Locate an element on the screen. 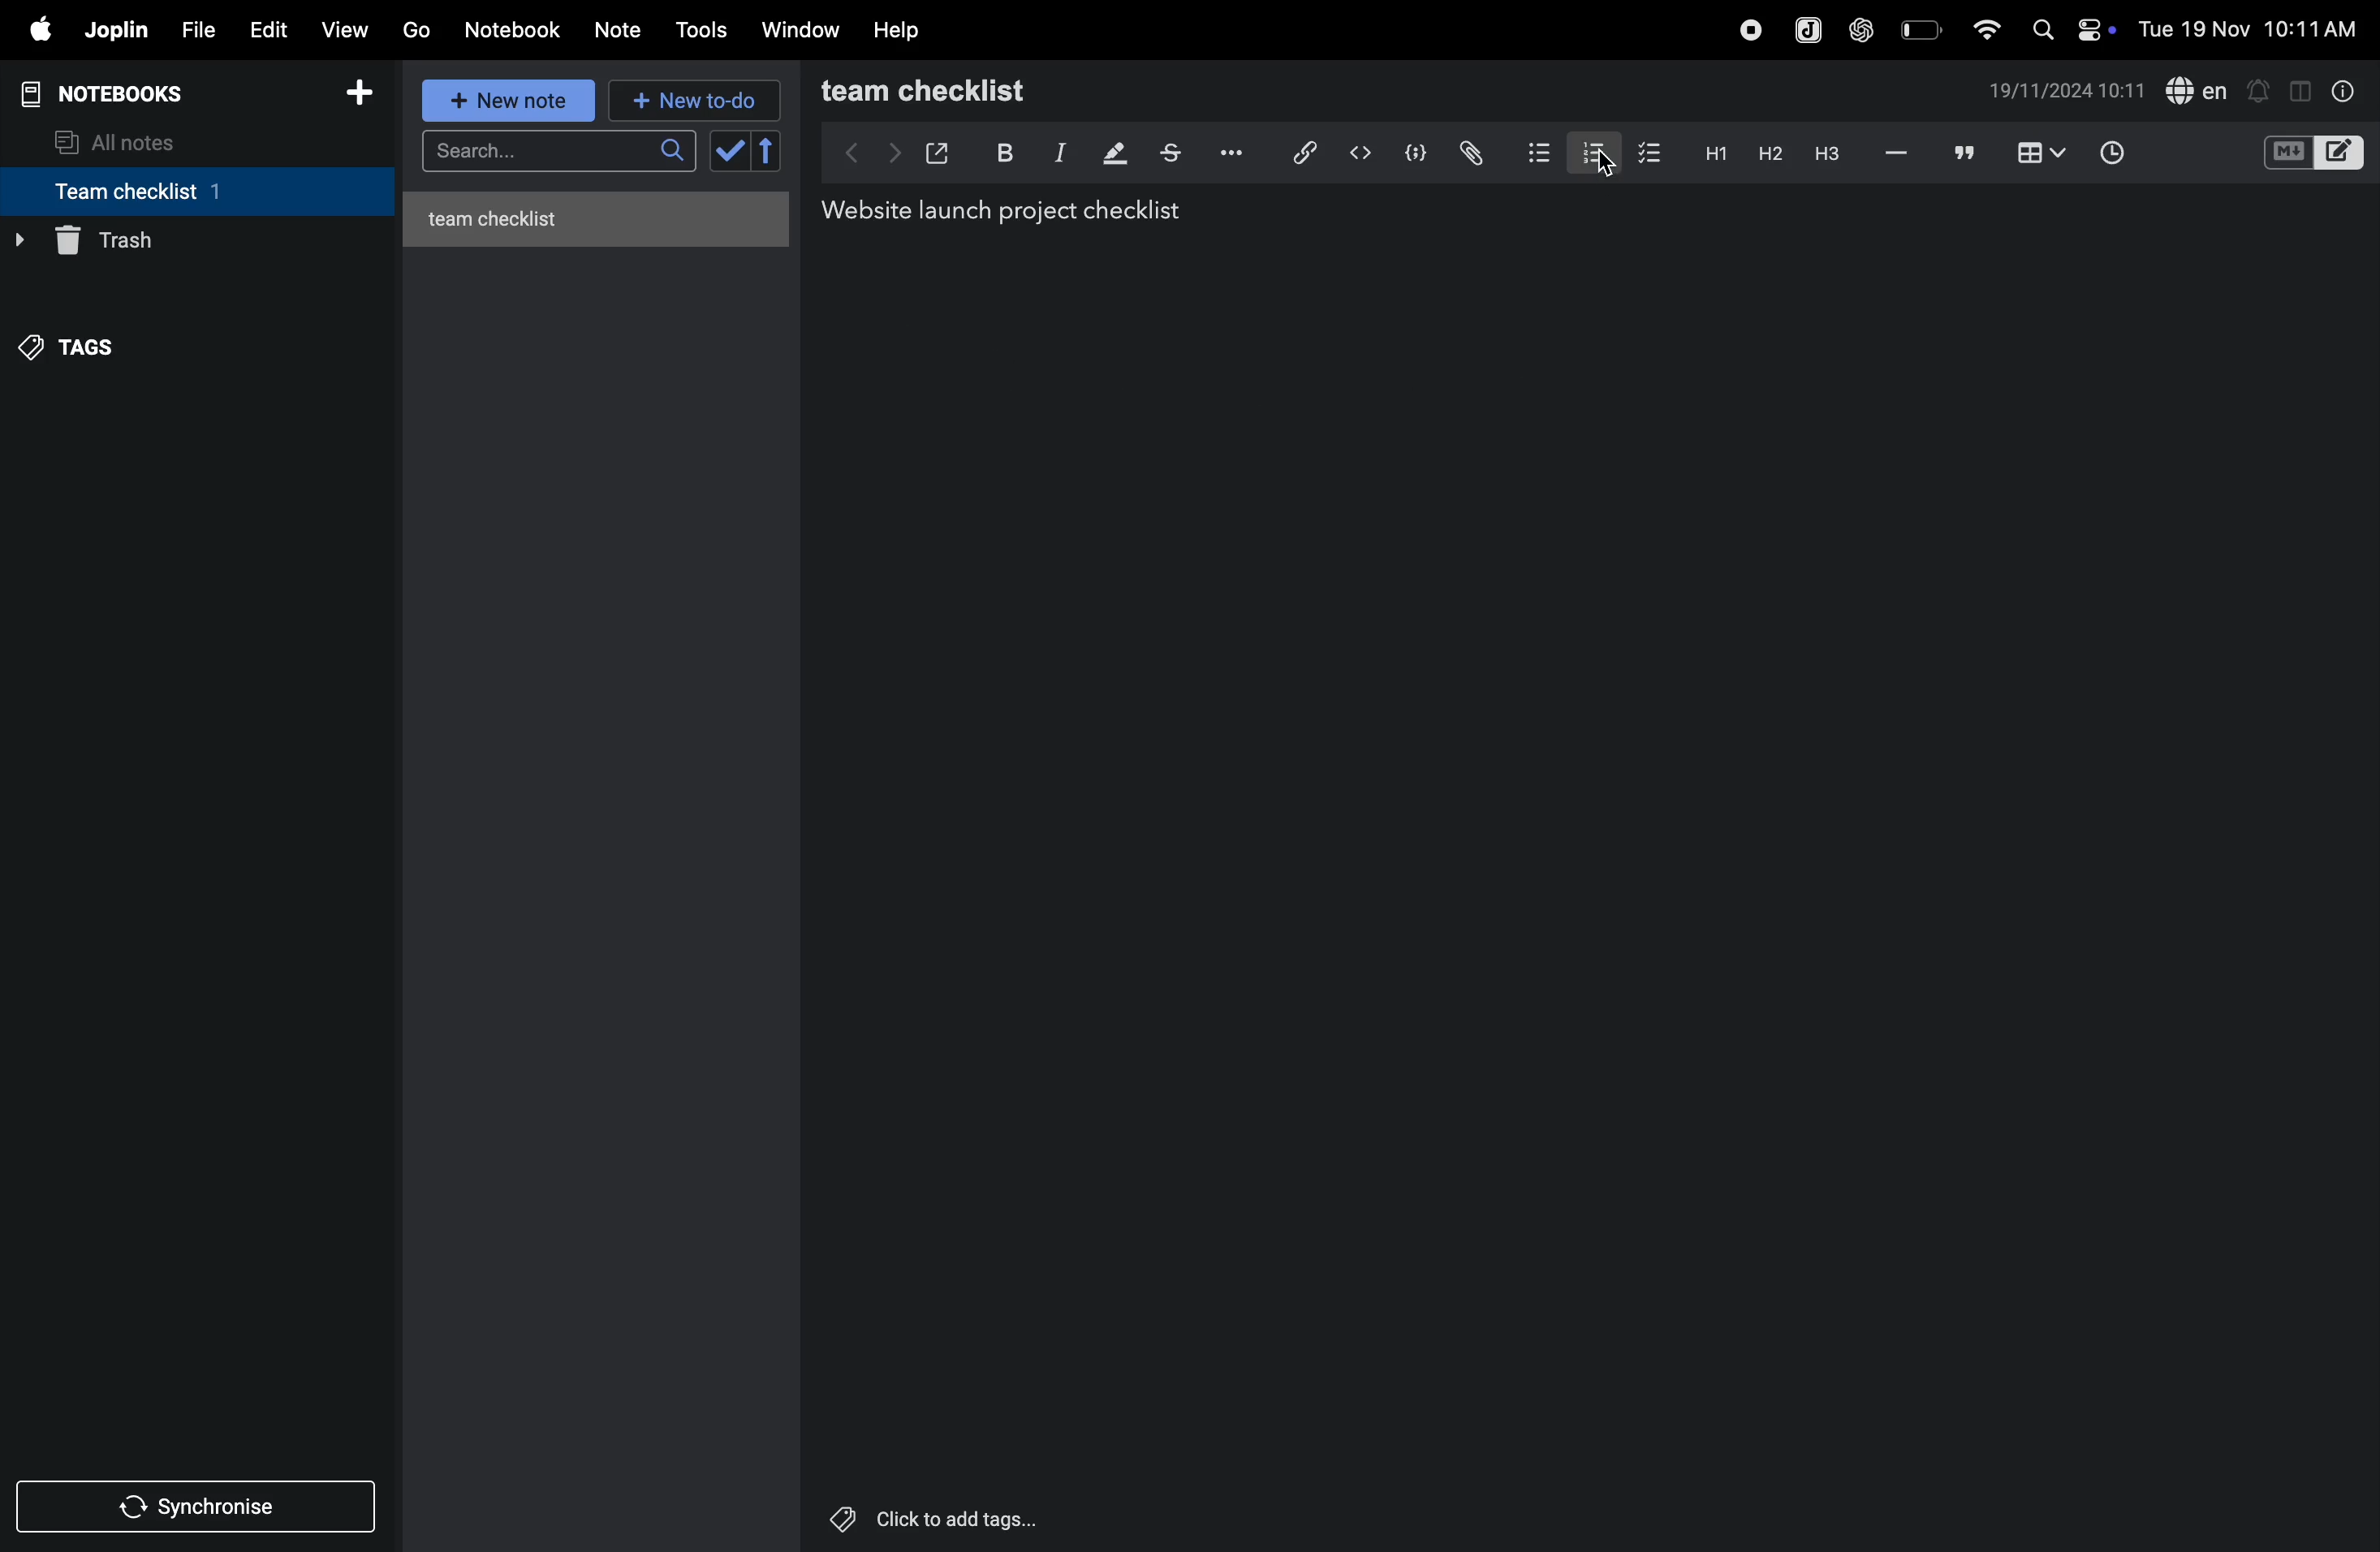 Image resolution: width=2380 pixels, height=1552 pixels. view is located at coordinates (349, 27).